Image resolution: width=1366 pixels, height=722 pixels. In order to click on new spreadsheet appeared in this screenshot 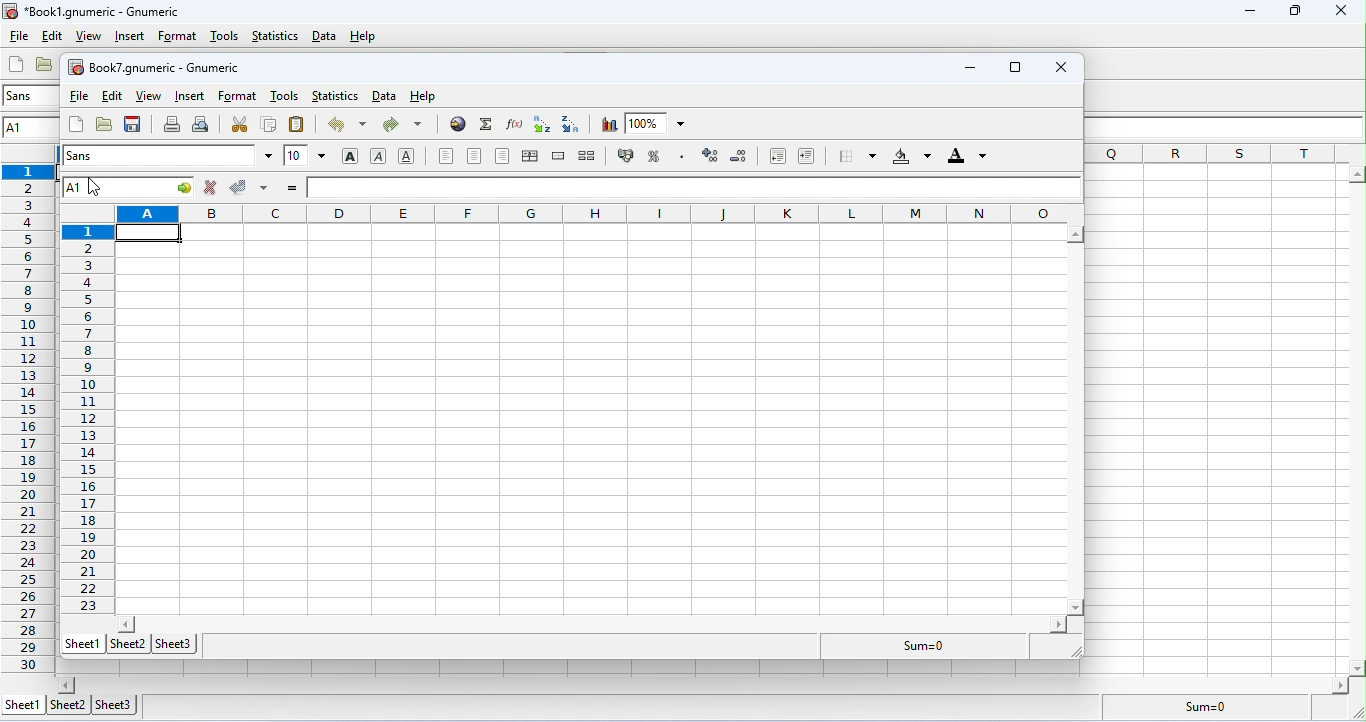, I will do `click(578, 388)`.